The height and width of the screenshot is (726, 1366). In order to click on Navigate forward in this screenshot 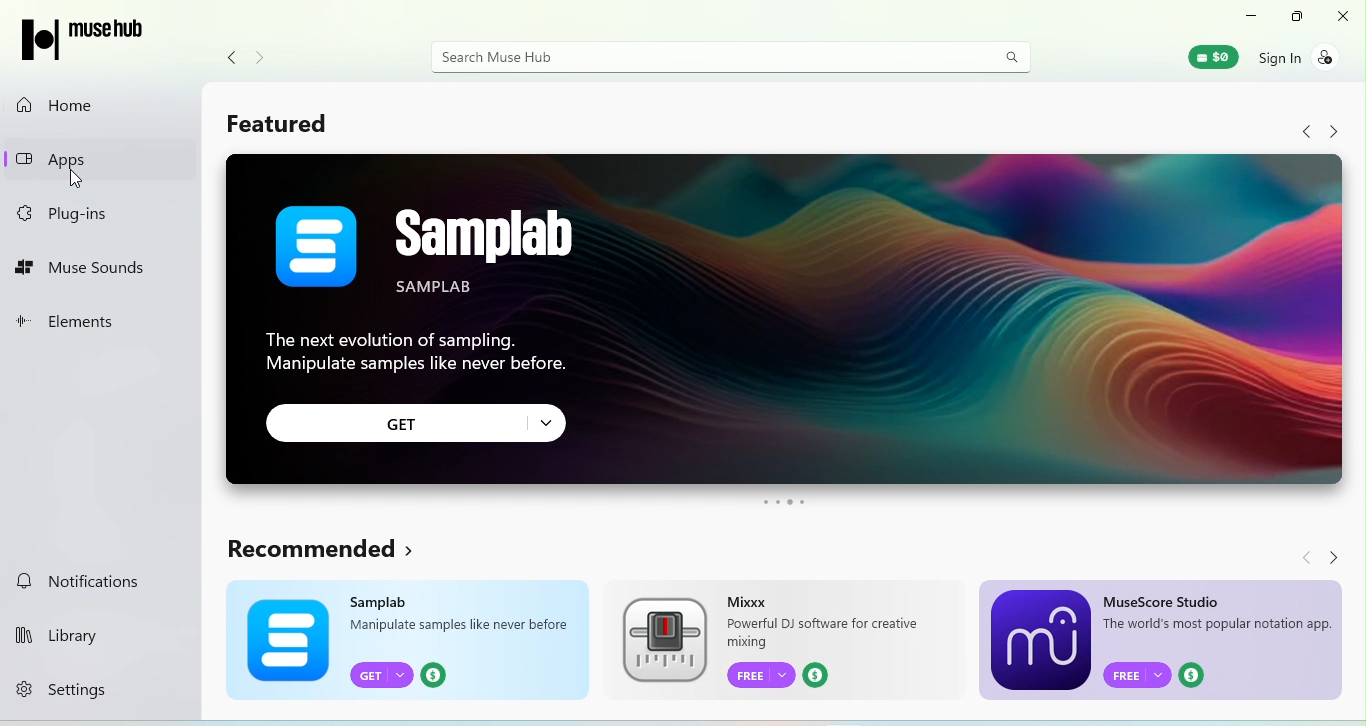, I will do `click(1338, 131)`.